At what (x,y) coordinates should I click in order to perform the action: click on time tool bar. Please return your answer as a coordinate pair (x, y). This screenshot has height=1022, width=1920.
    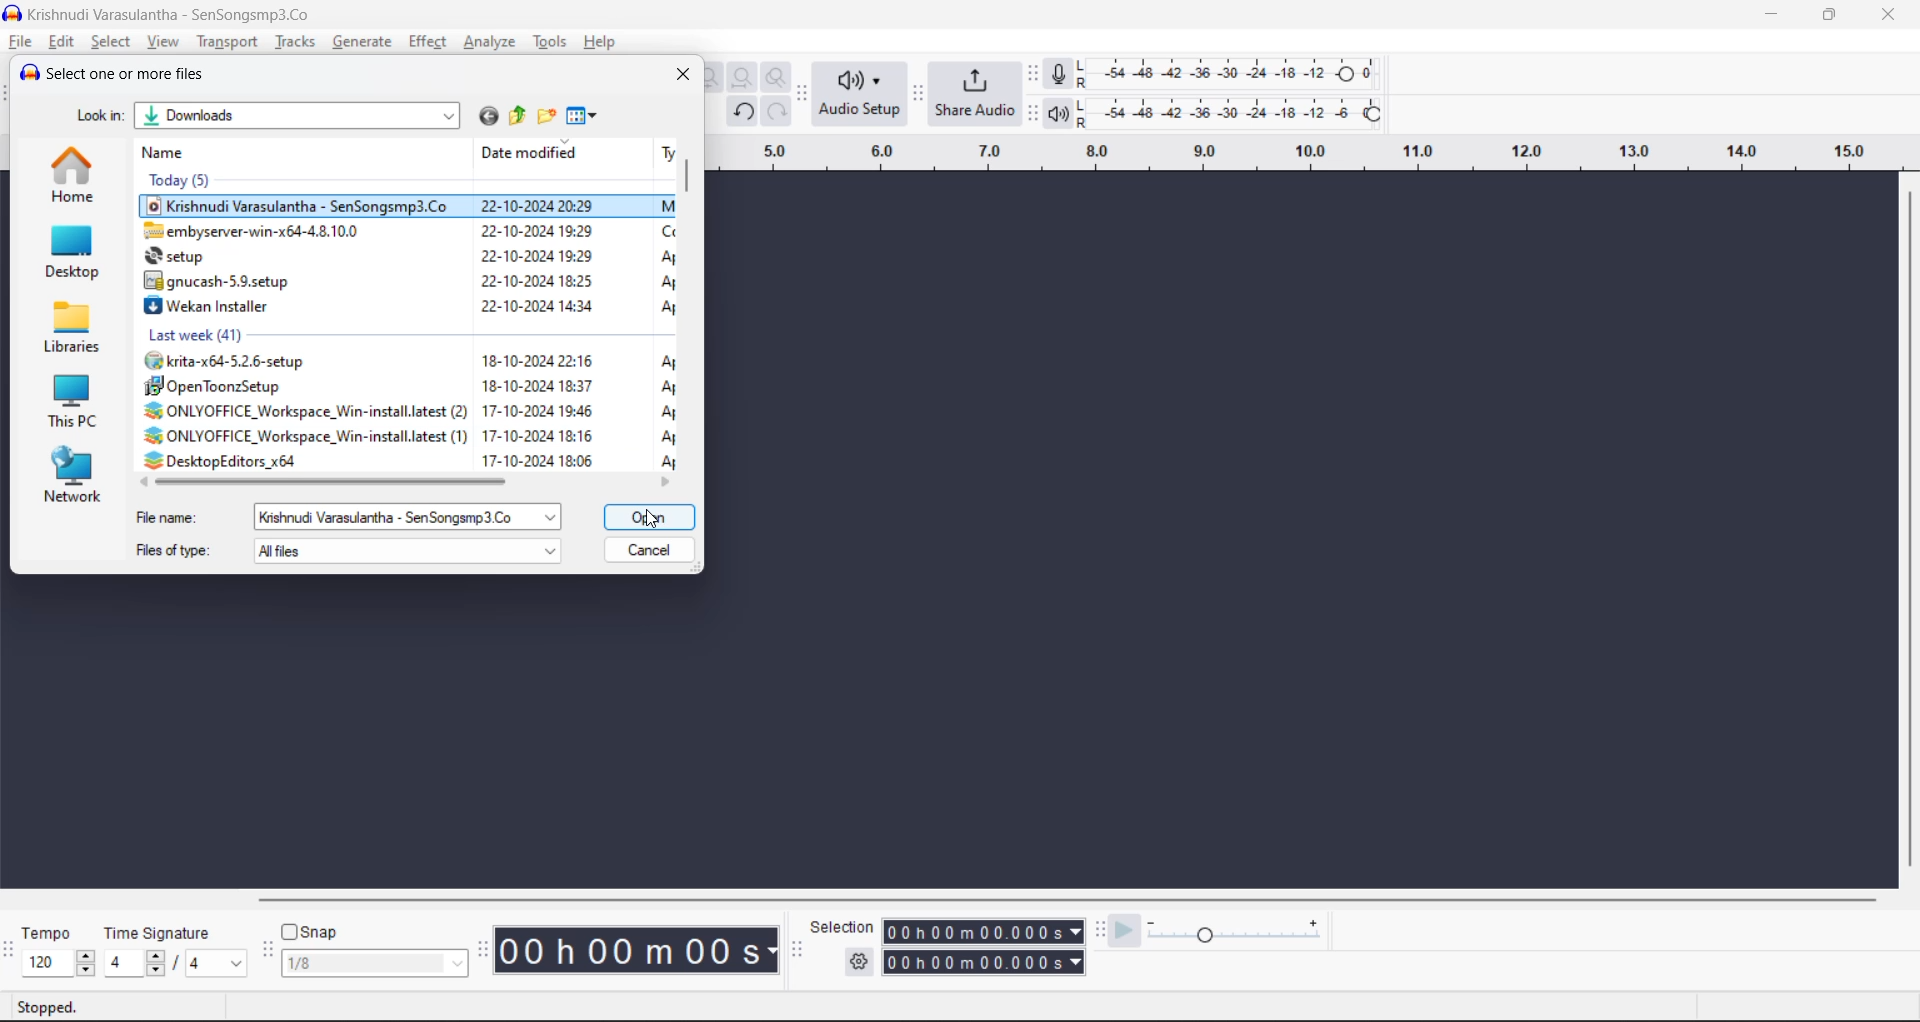
    Looking at the image, I should click on (486, 949).